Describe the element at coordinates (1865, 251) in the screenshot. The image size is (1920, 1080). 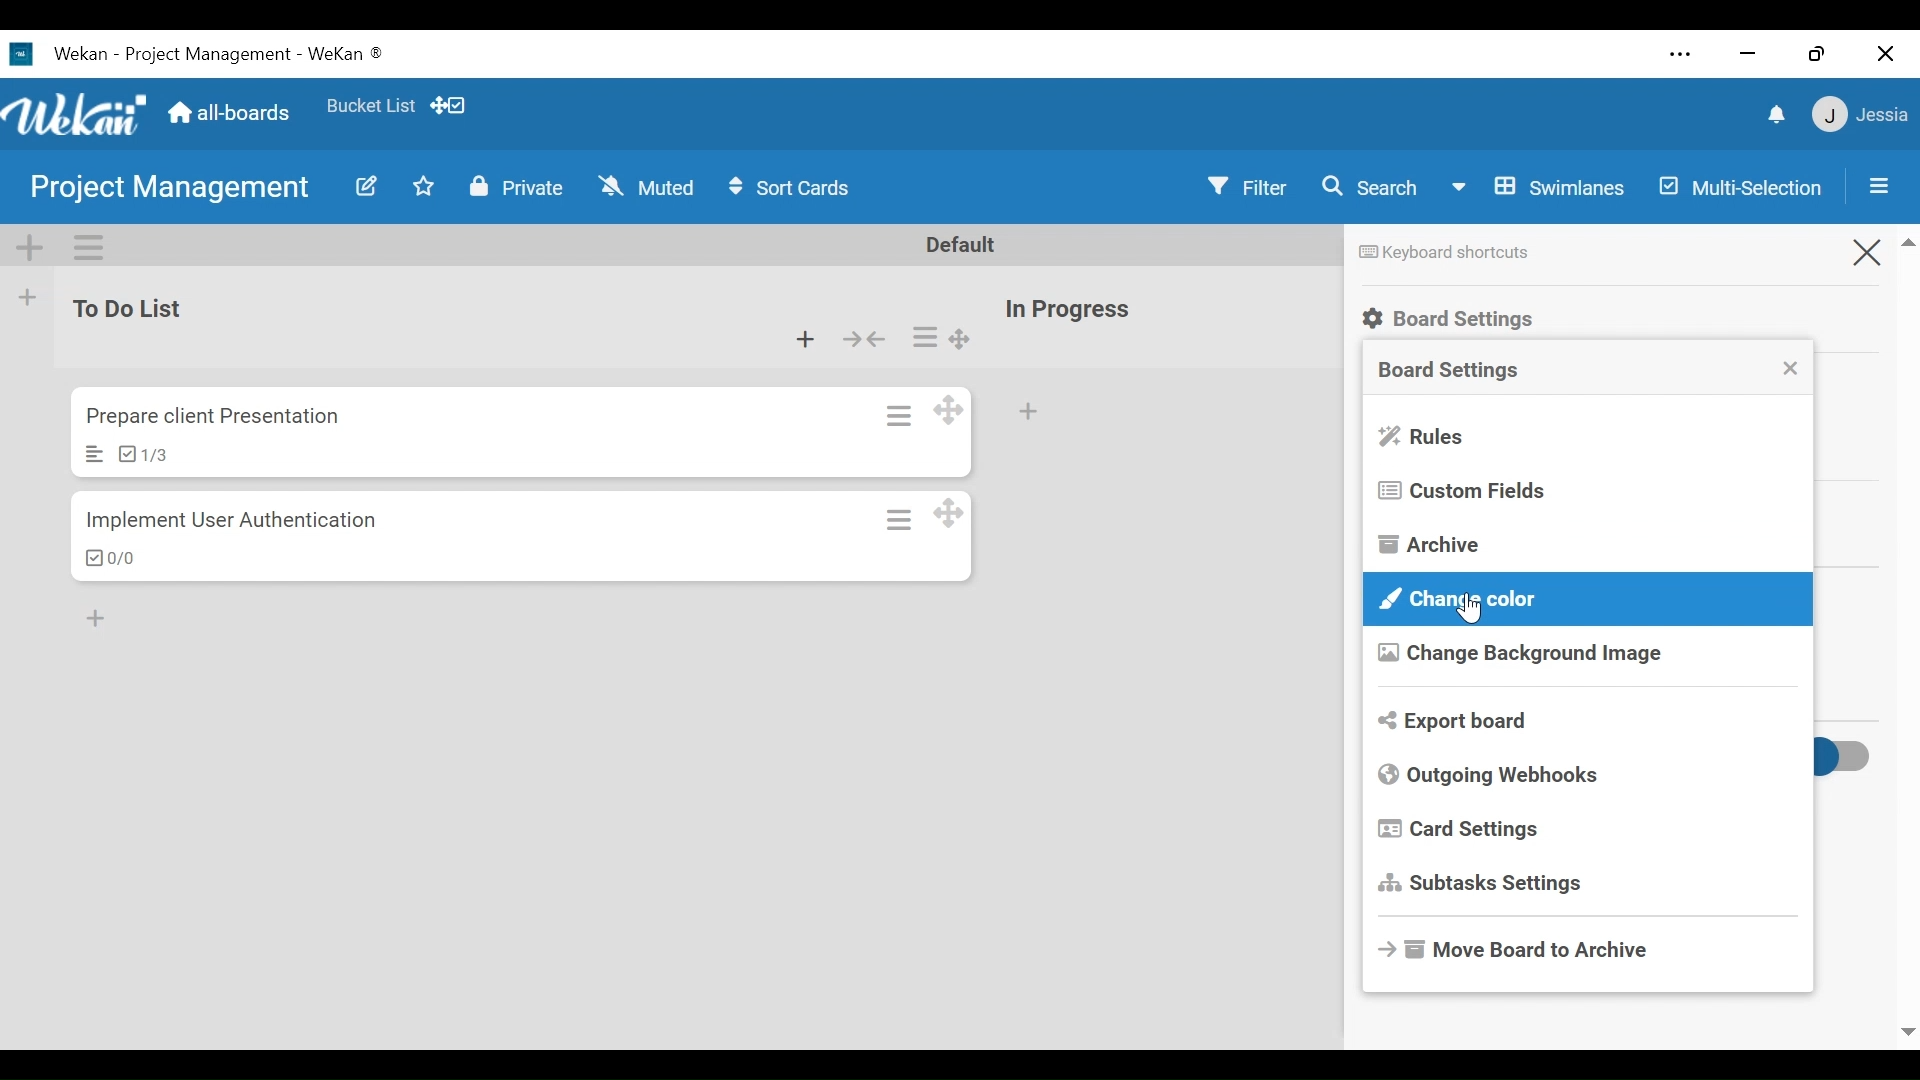
I see `Close` at that location.